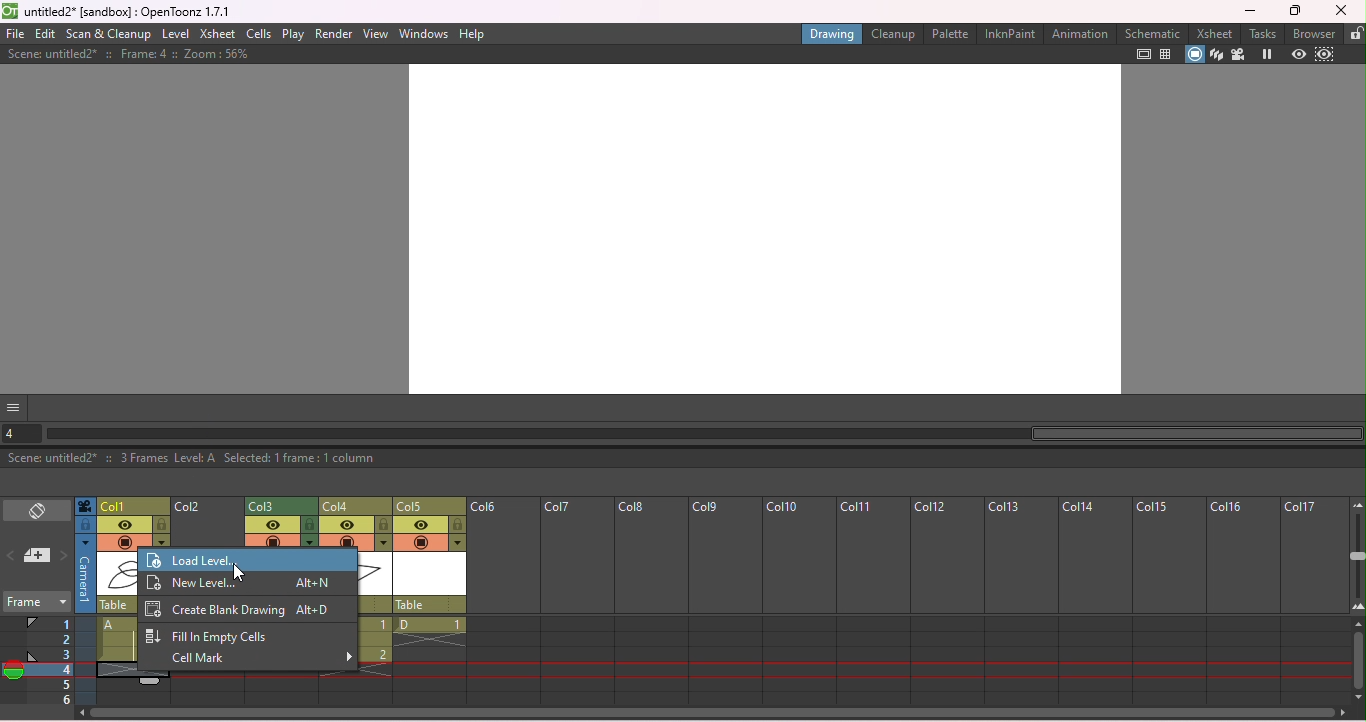 Image resolution: width=1366 pixels, height=722 pixels. What do you see at coordinates (383, 543) in the screenshot?
I see `Additional column settings ` at bounding box center [383, 543].